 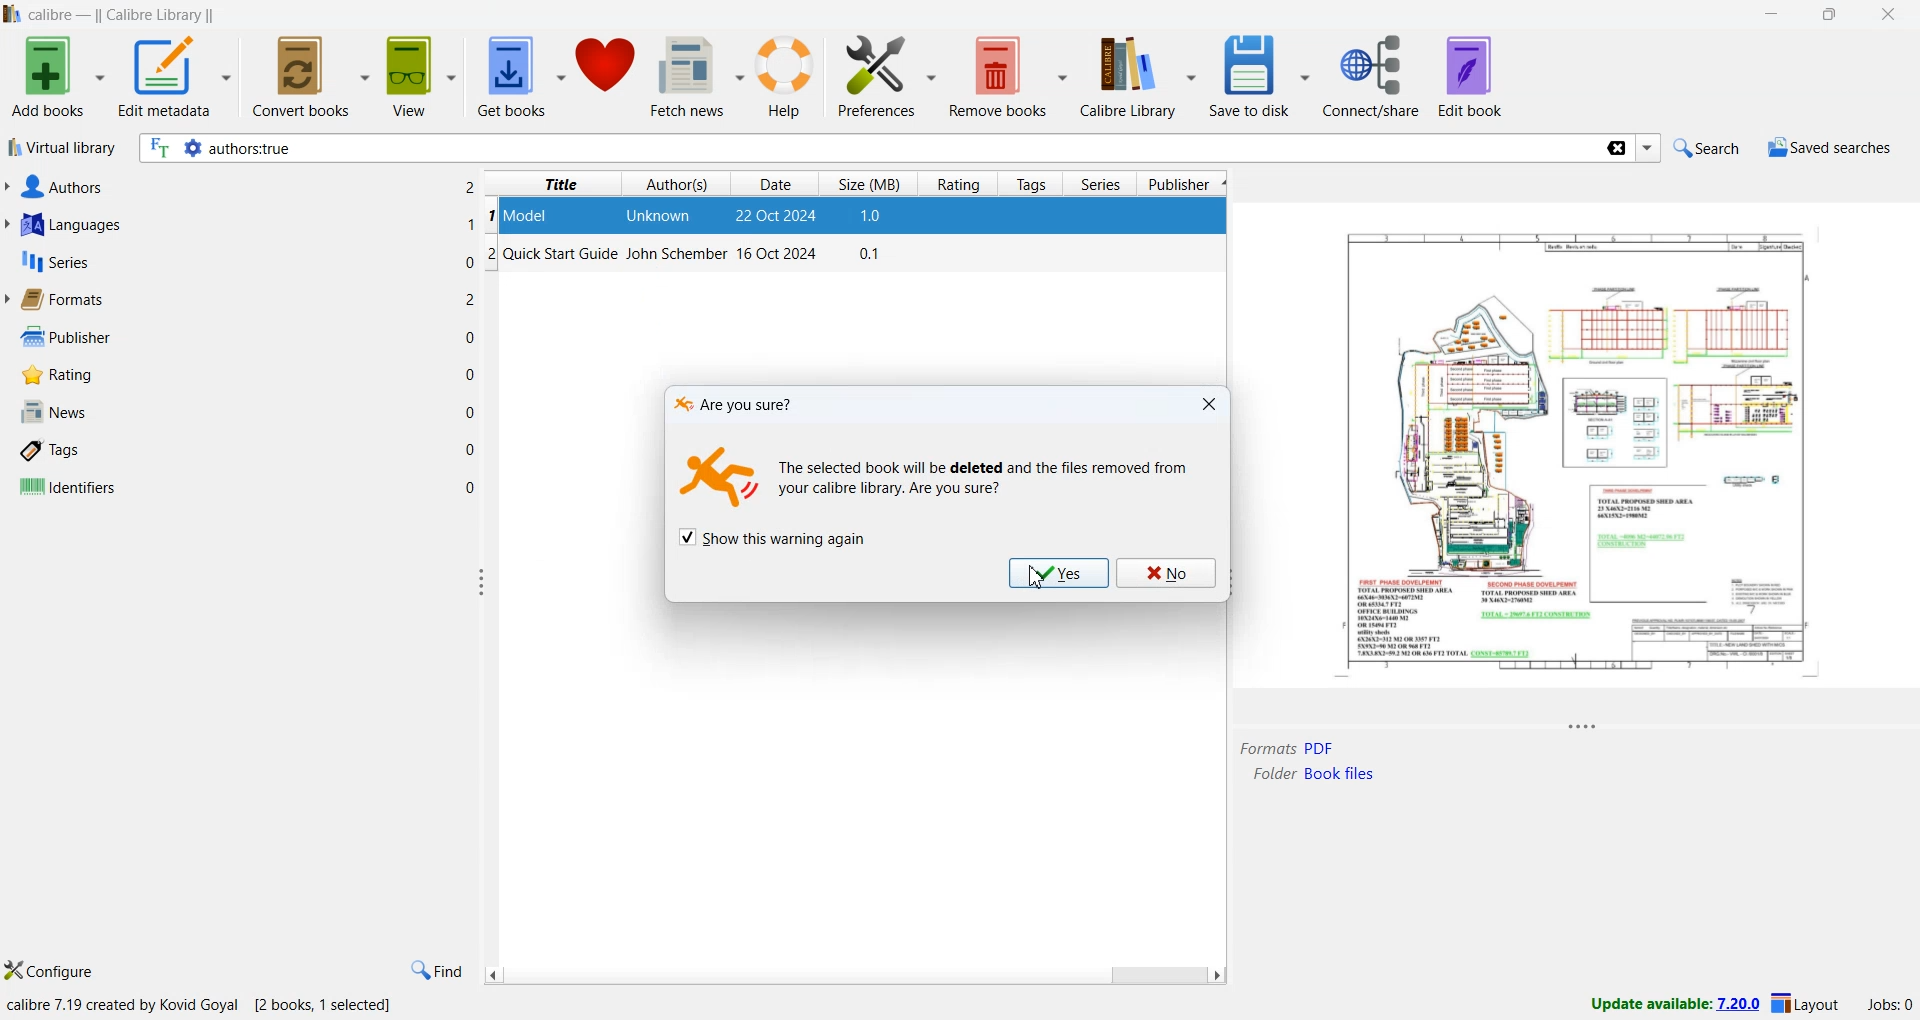 What do you see at coordinates (52, 413) in the screenshot?
I see `news` at bounding box center [52, 413].